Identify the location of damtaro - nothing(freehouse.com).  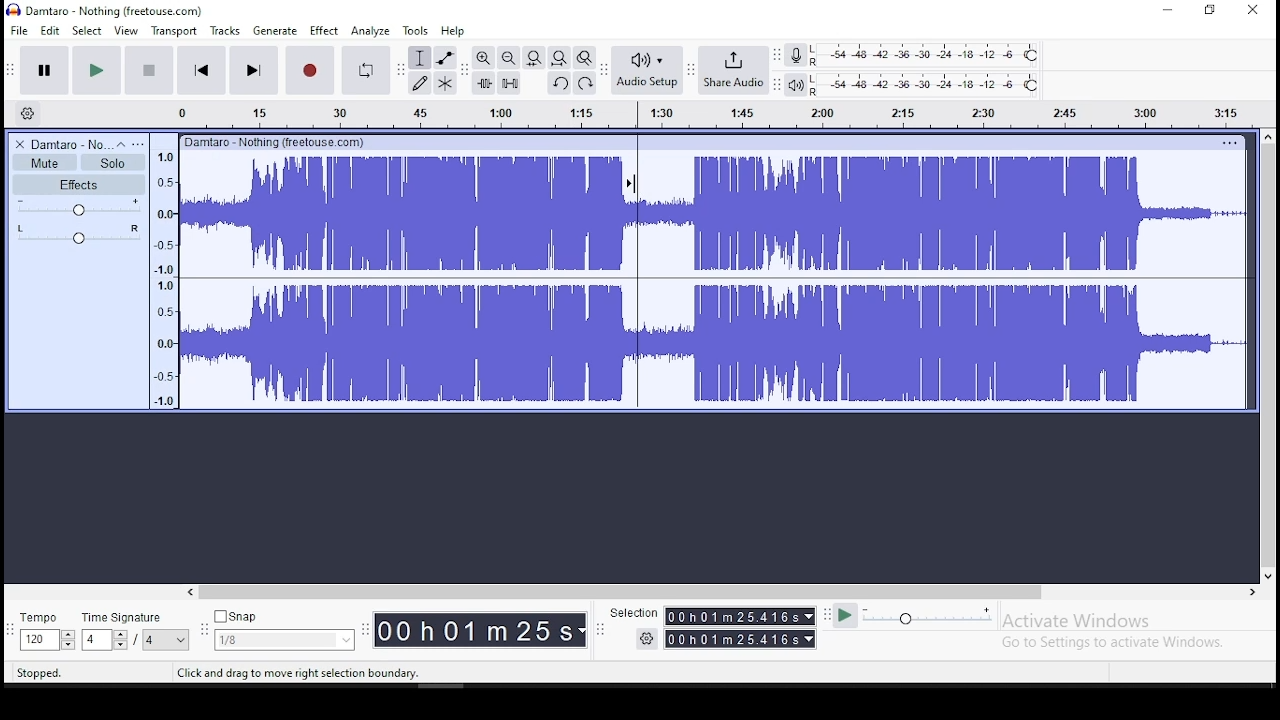
(280, 143).